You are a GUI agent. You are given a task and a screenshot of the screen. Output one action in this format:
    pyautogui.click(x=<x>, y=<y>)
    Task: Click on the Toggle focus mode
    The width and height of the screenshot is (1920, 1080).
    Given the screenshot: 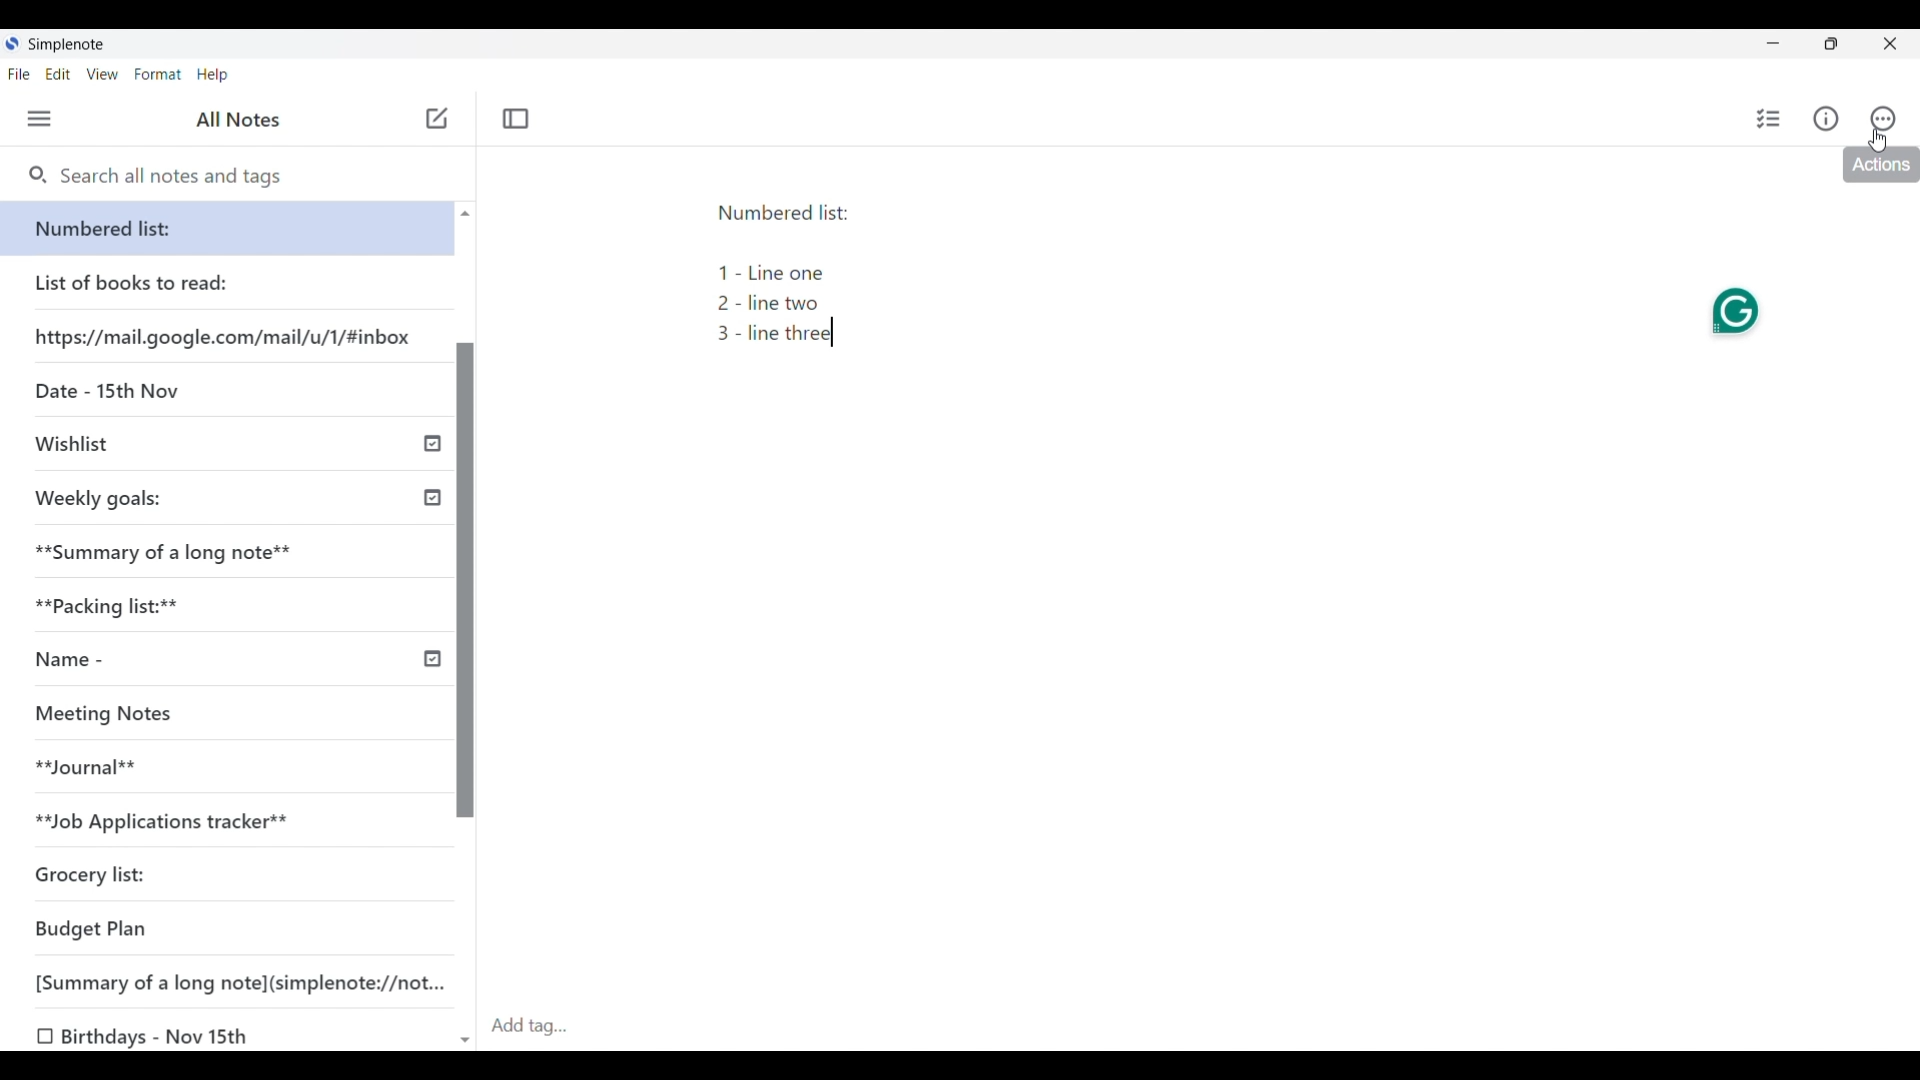 What is the action you would take?
    pyautogui.click(x=517, y=118)
    